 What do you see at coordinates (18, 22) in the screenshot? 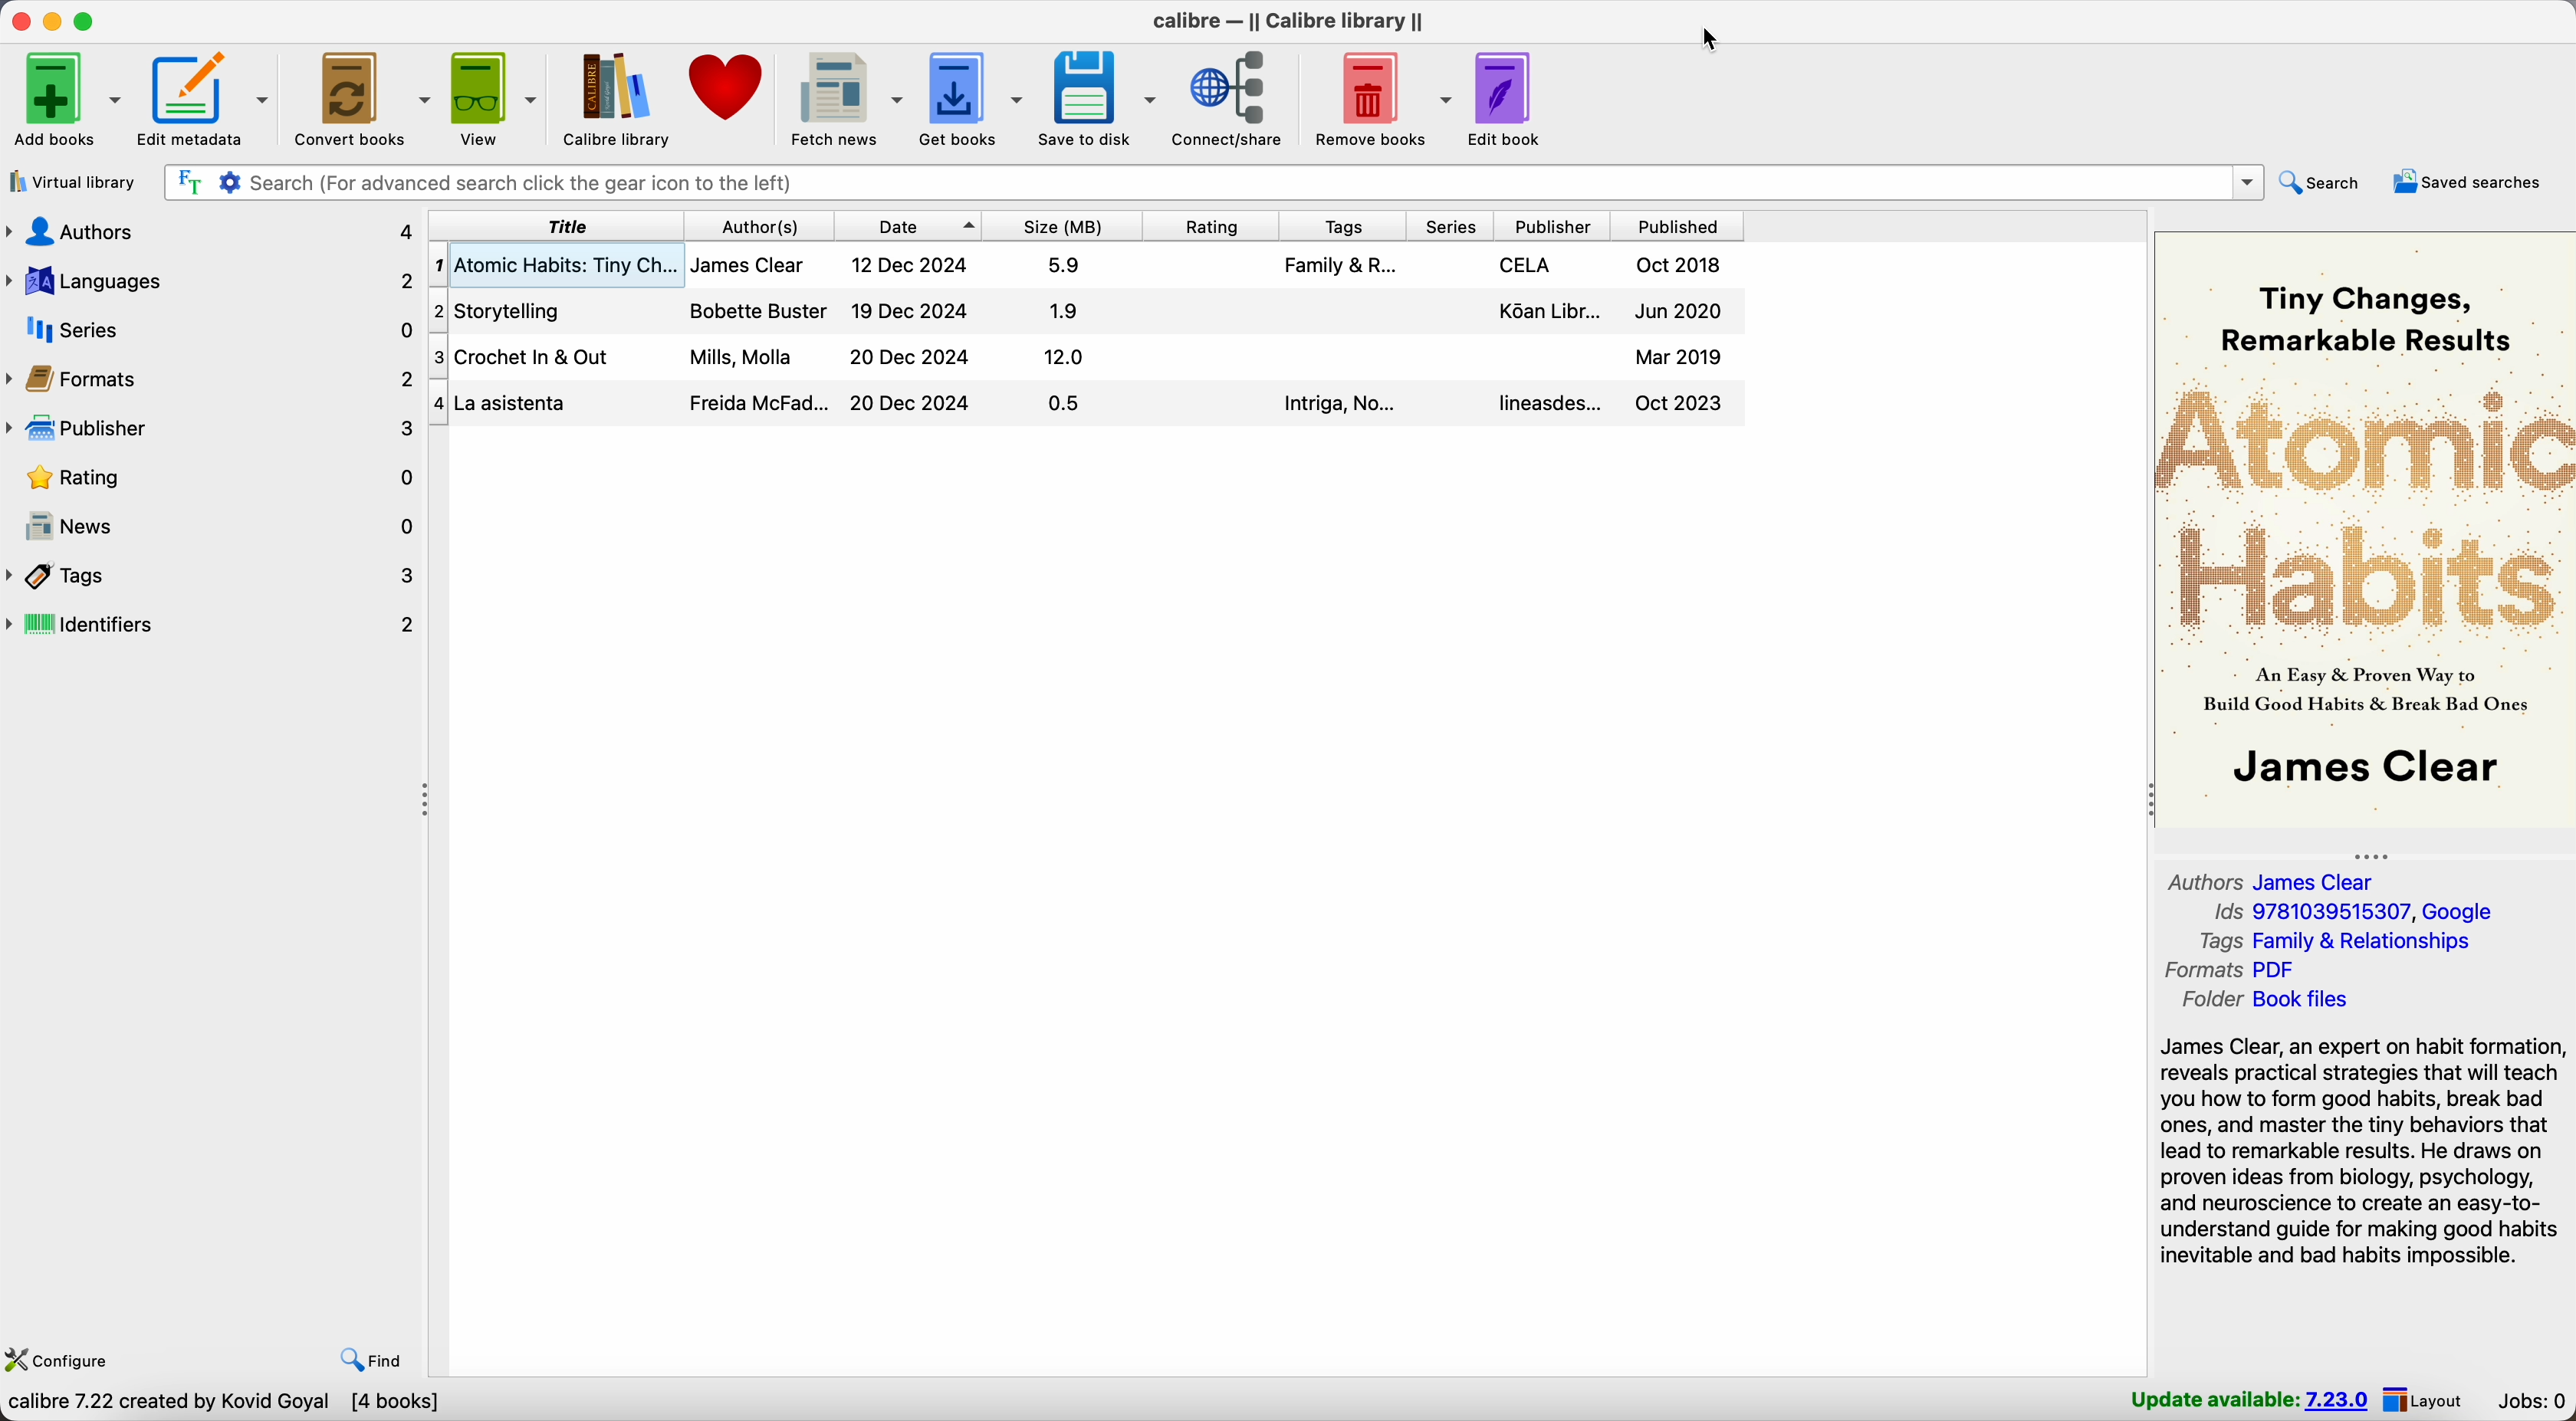
I see `close Calibre` at bounding box center [18, 22].